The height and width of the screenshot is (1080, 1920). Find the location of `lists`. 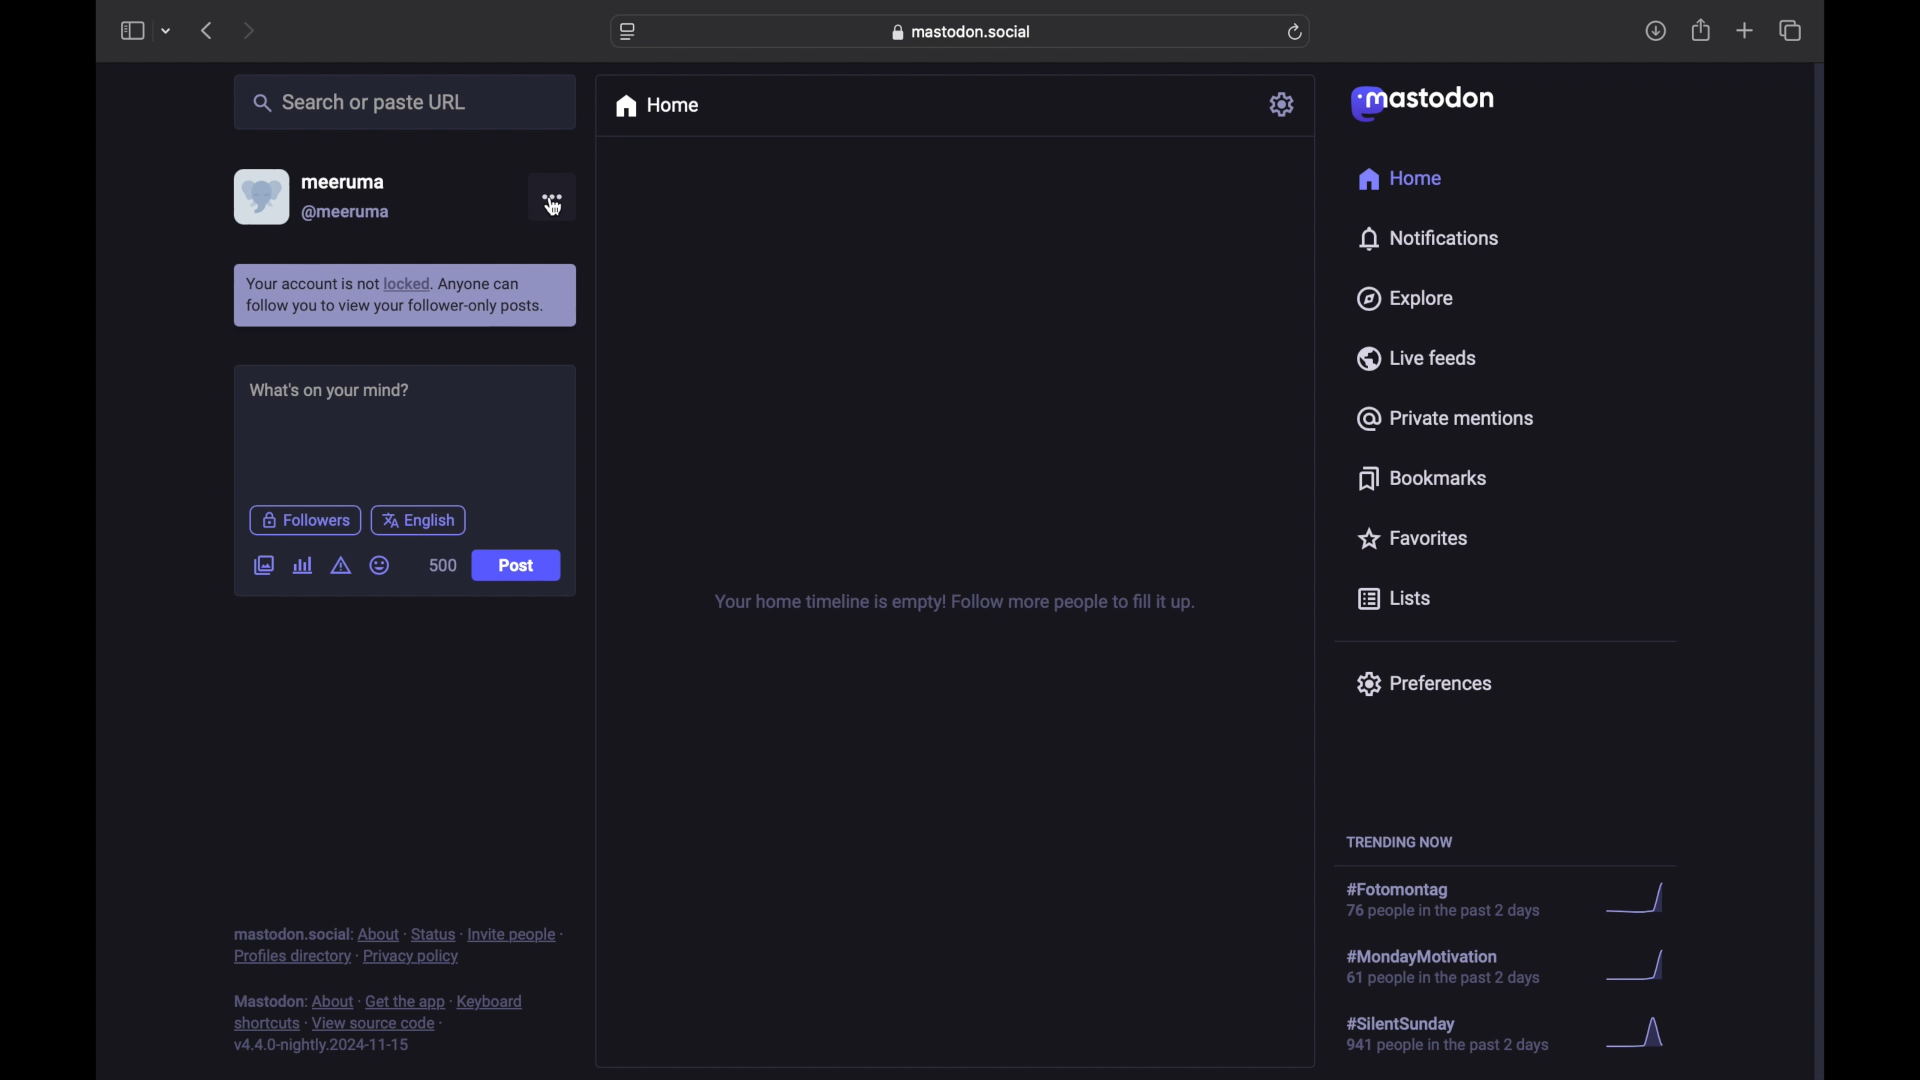

lists is located at coordinates (1394, 599).